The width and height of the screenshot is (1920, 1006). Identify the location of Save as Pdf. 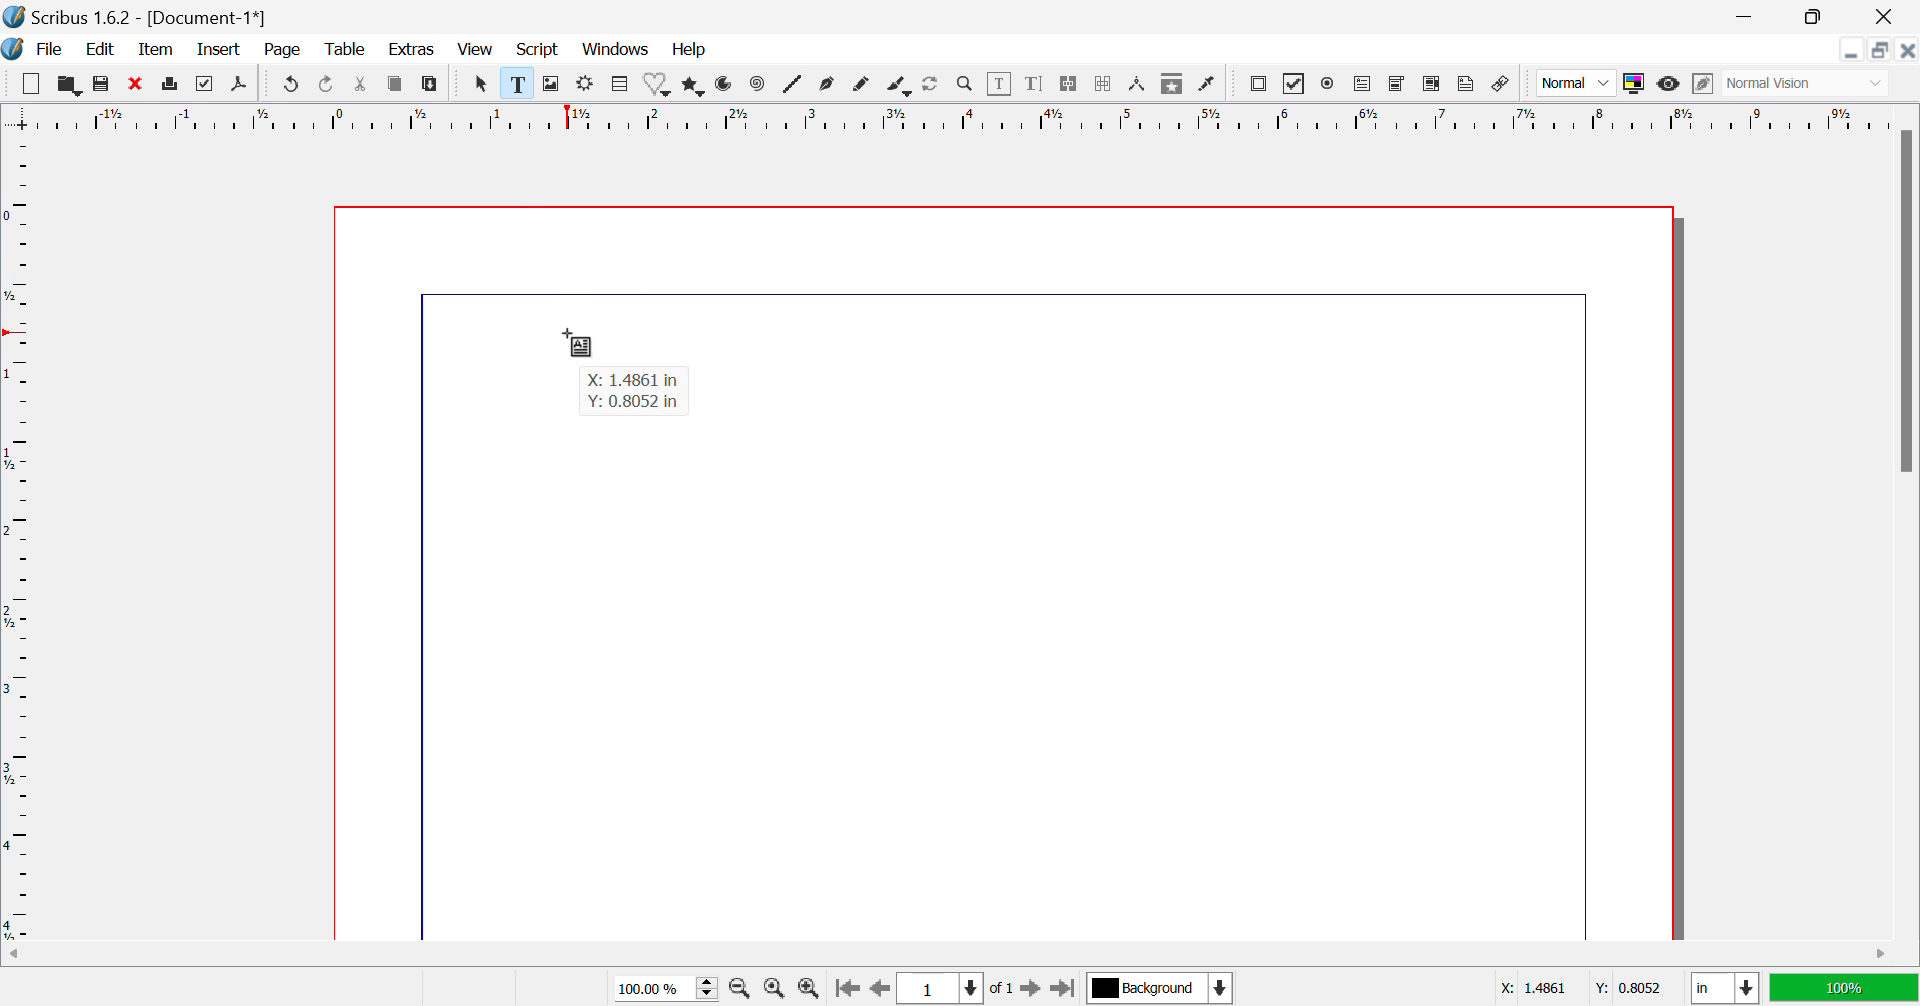
(244, 85).